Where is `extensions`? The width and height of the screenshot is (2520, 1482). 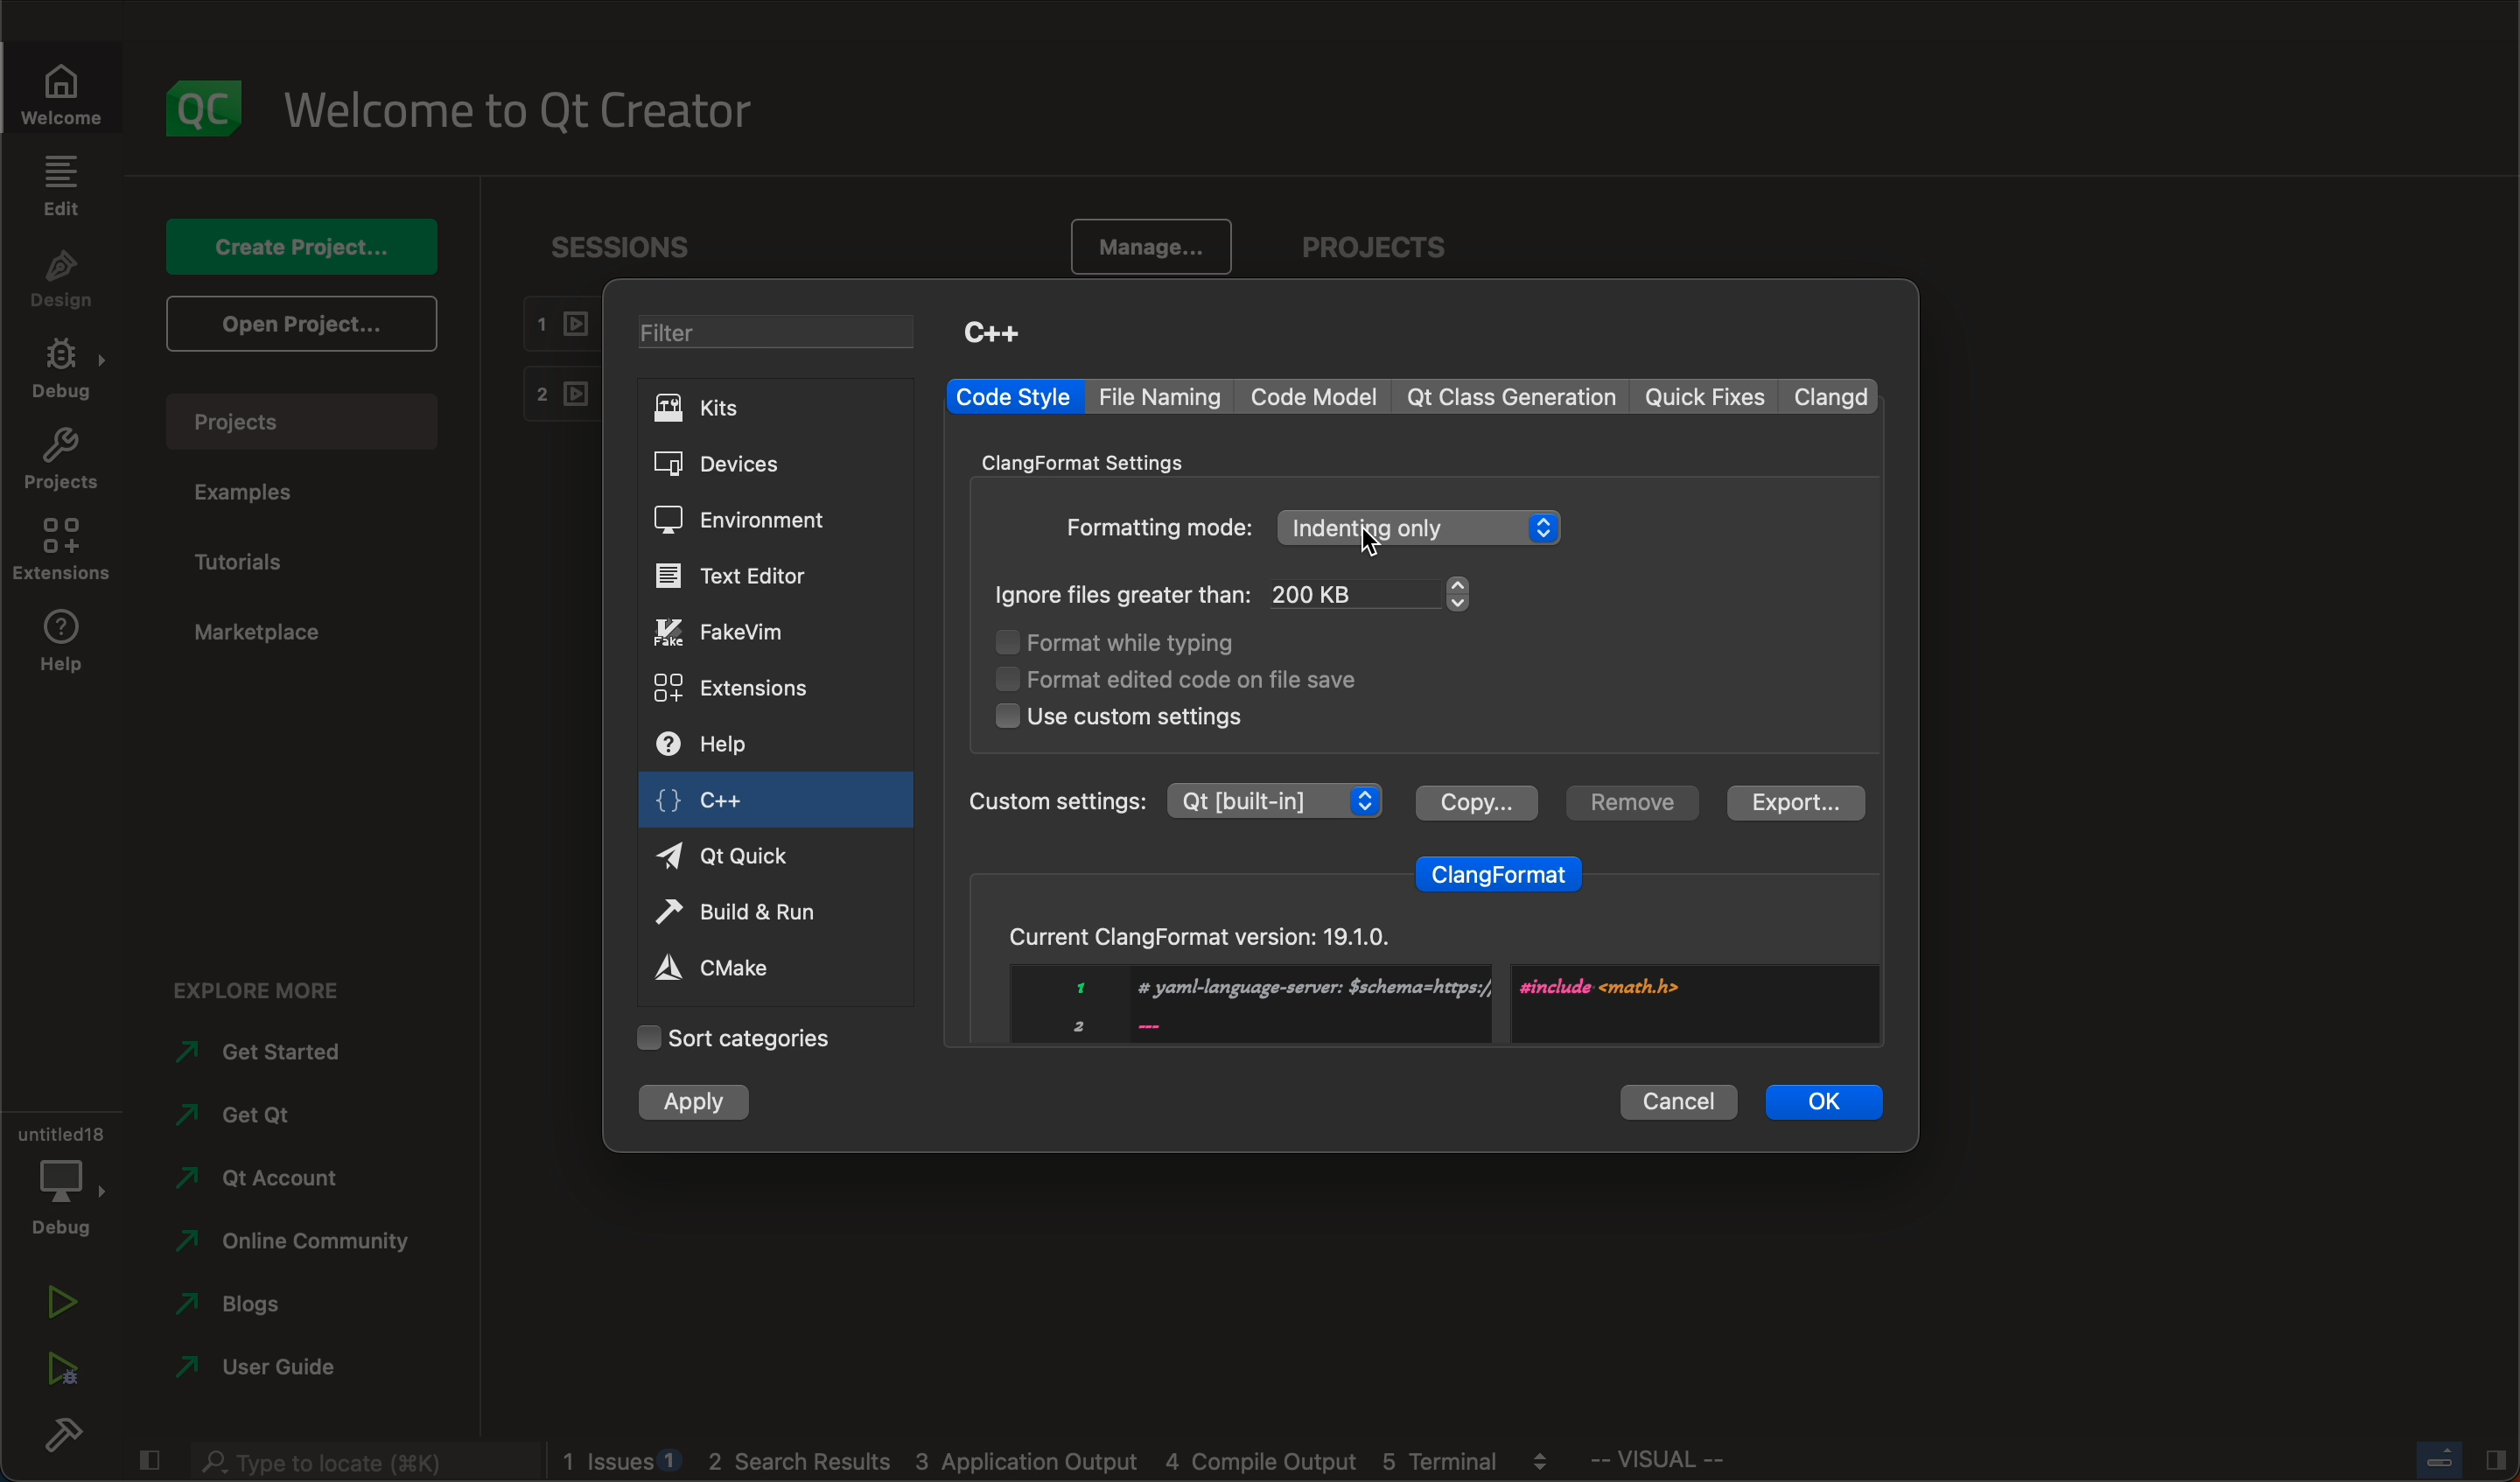
extensions is located at coordinates (60, 550).